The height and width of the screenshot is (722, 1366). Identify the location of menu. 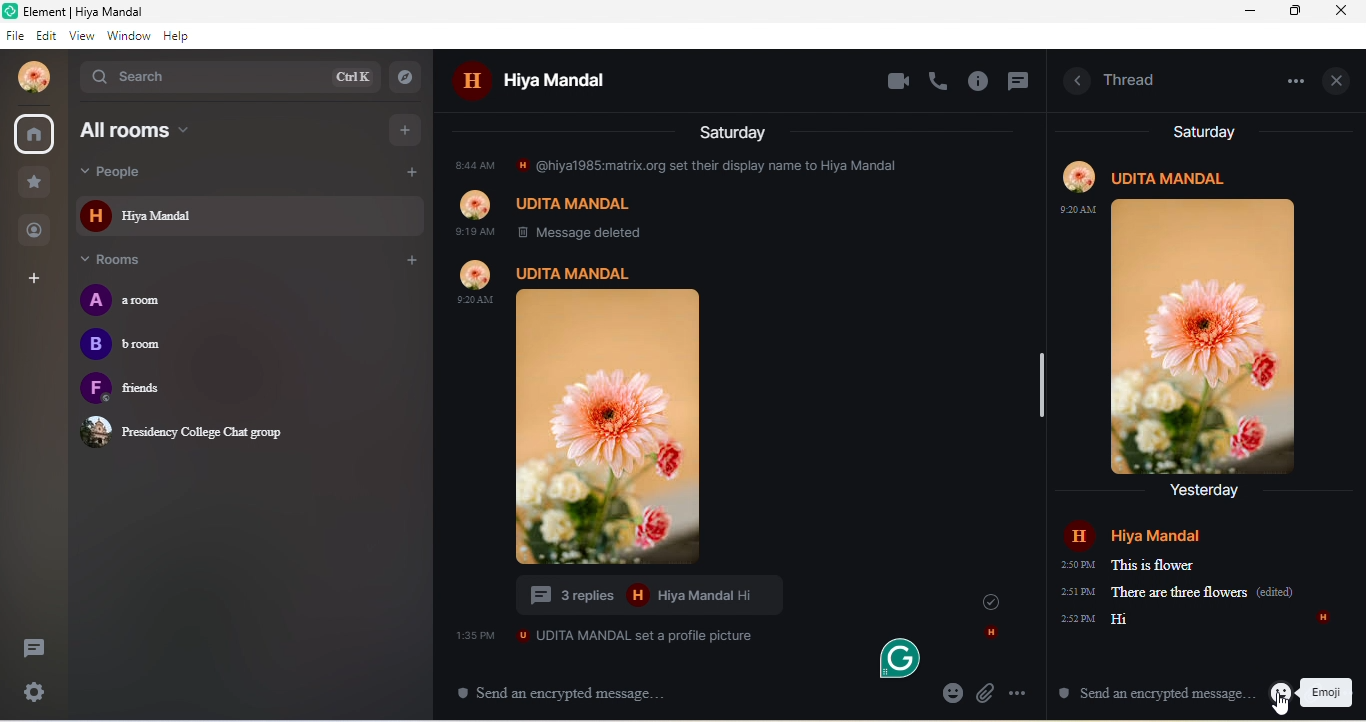
(1292, 80).